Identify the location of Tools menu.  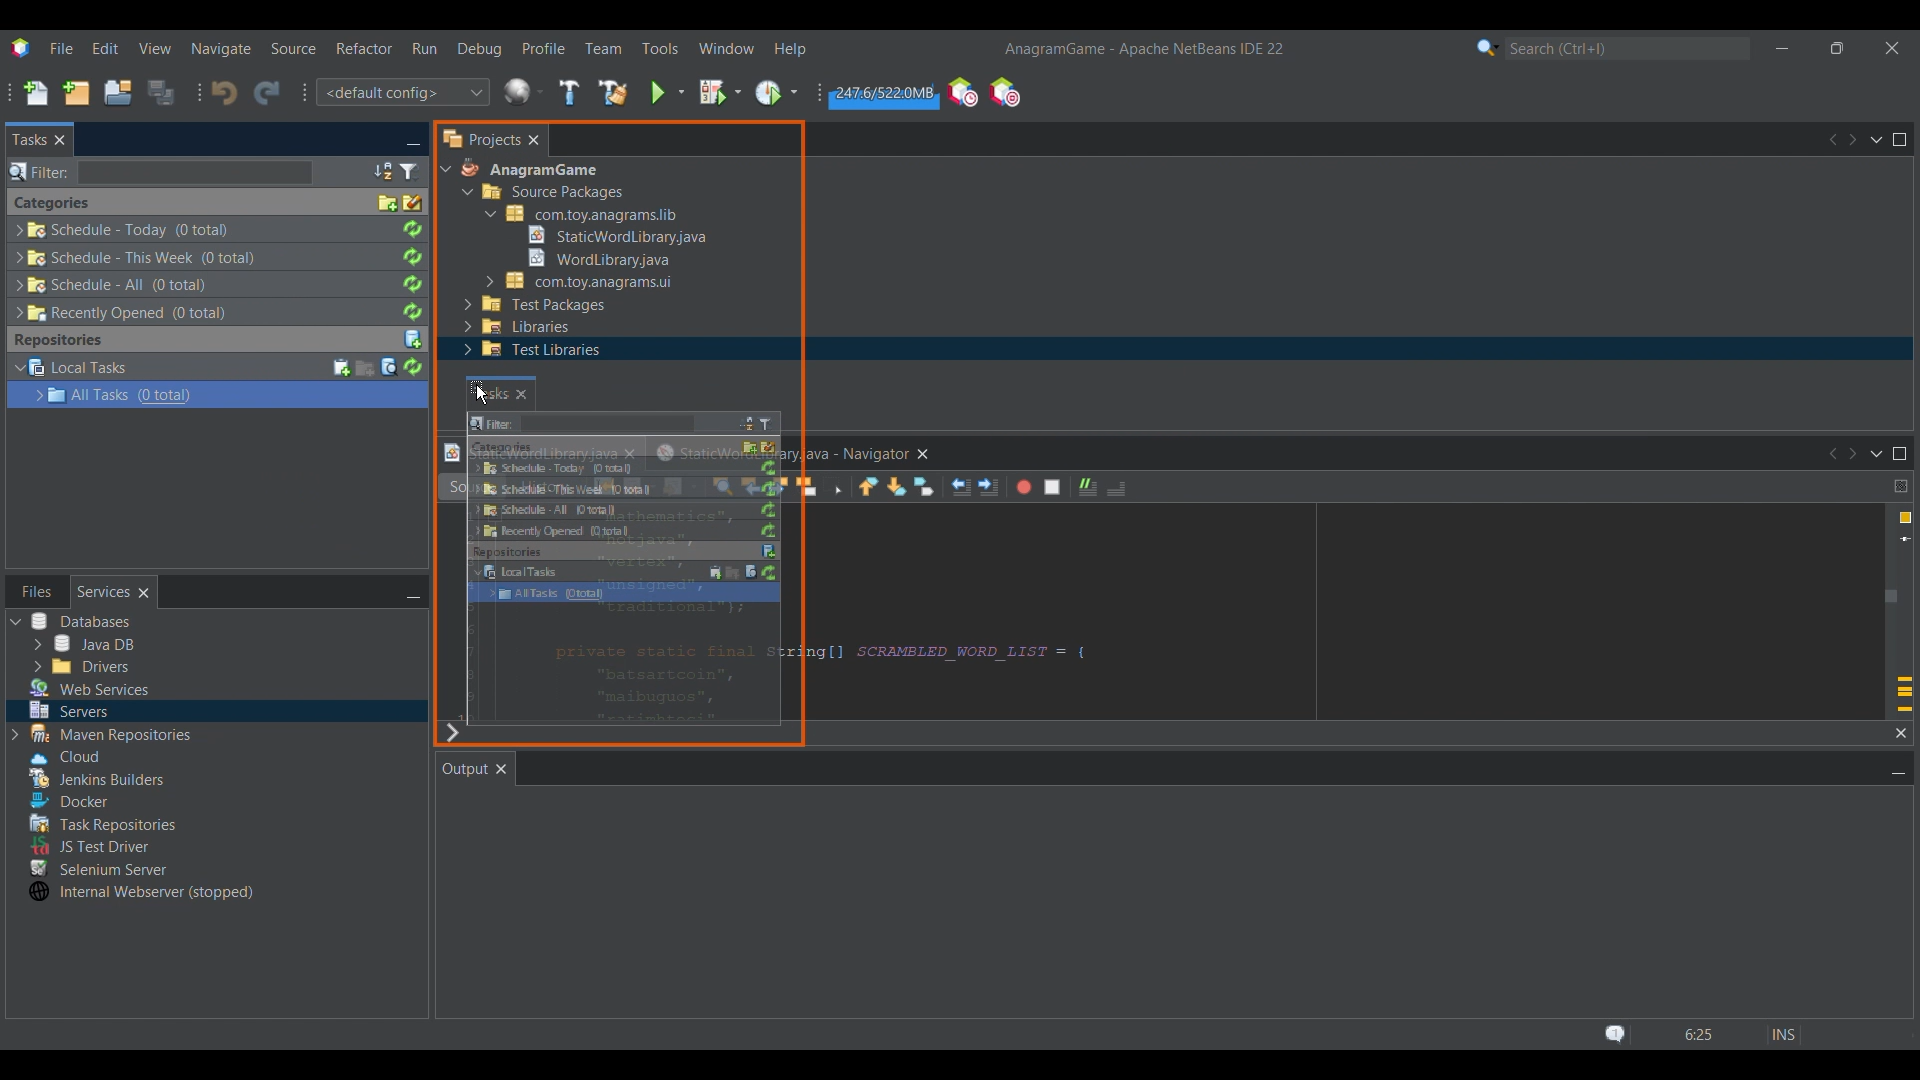
(660, 48).